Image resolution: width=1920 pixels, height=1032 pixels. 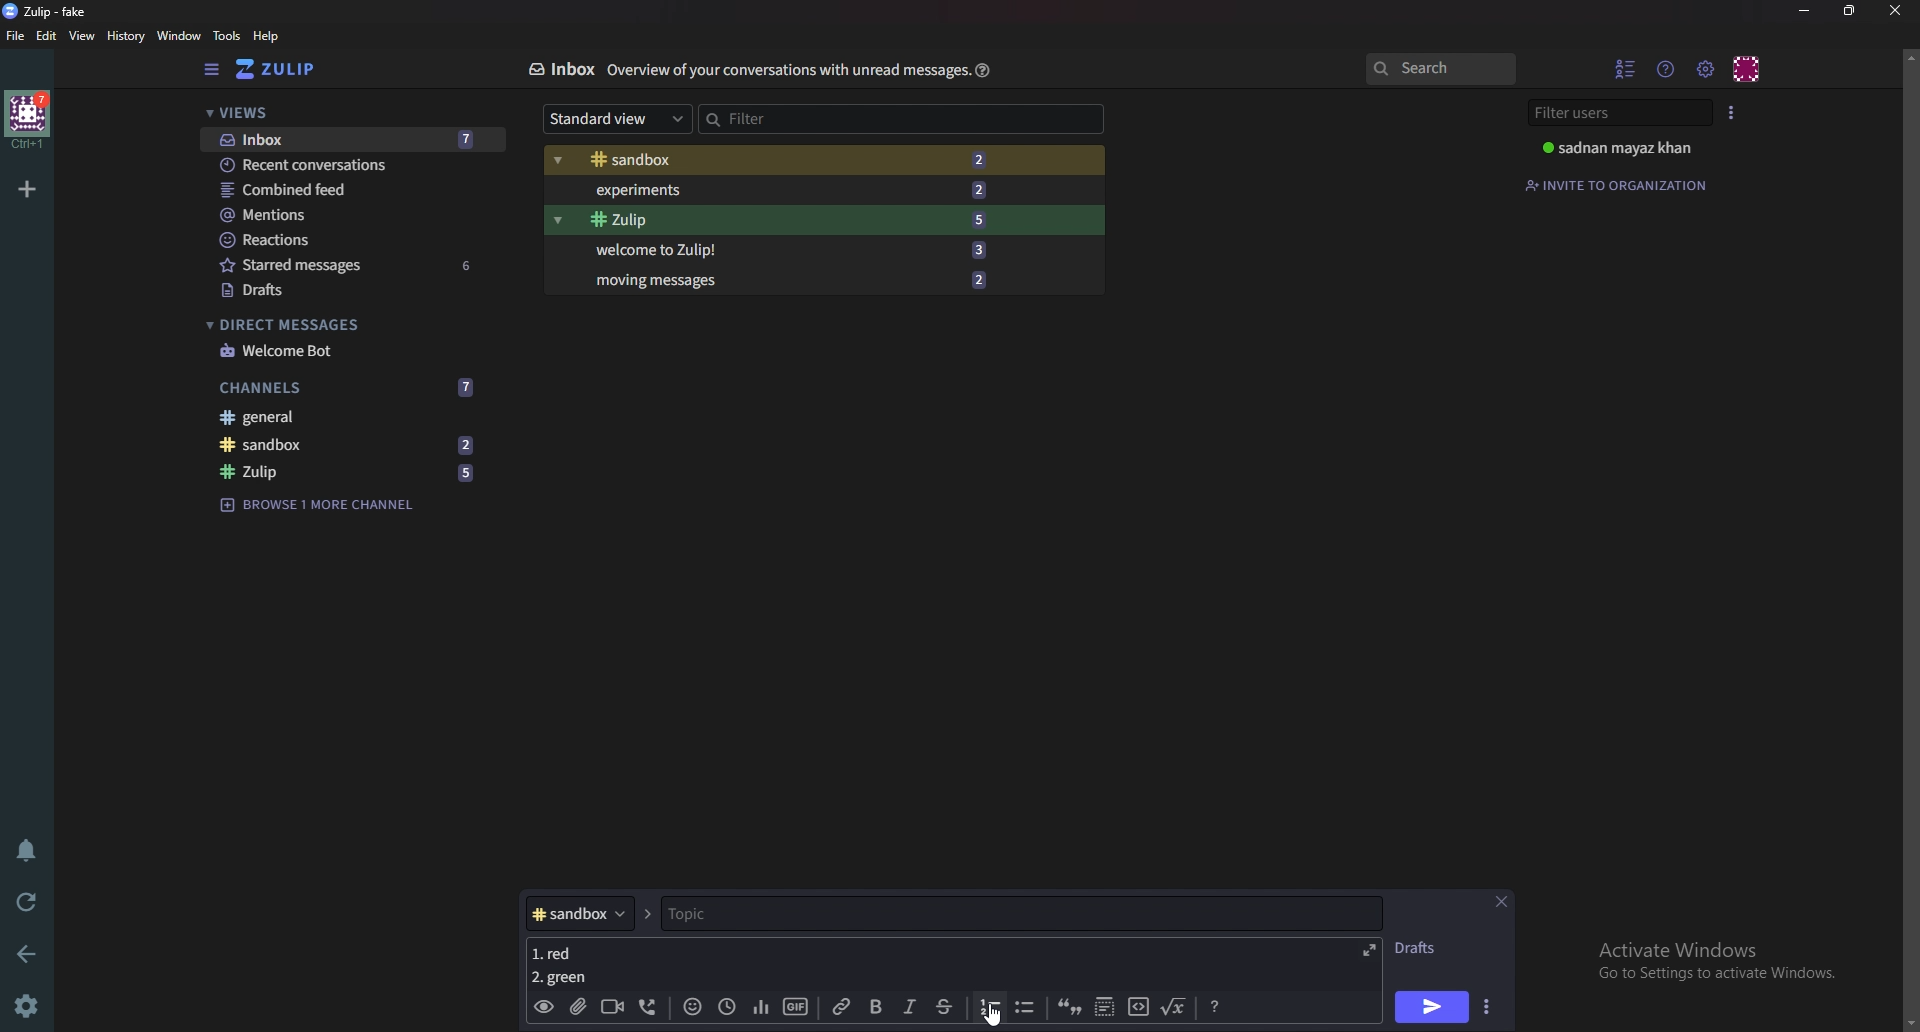 I want to click on Video call, so click(x=610, y=1006).